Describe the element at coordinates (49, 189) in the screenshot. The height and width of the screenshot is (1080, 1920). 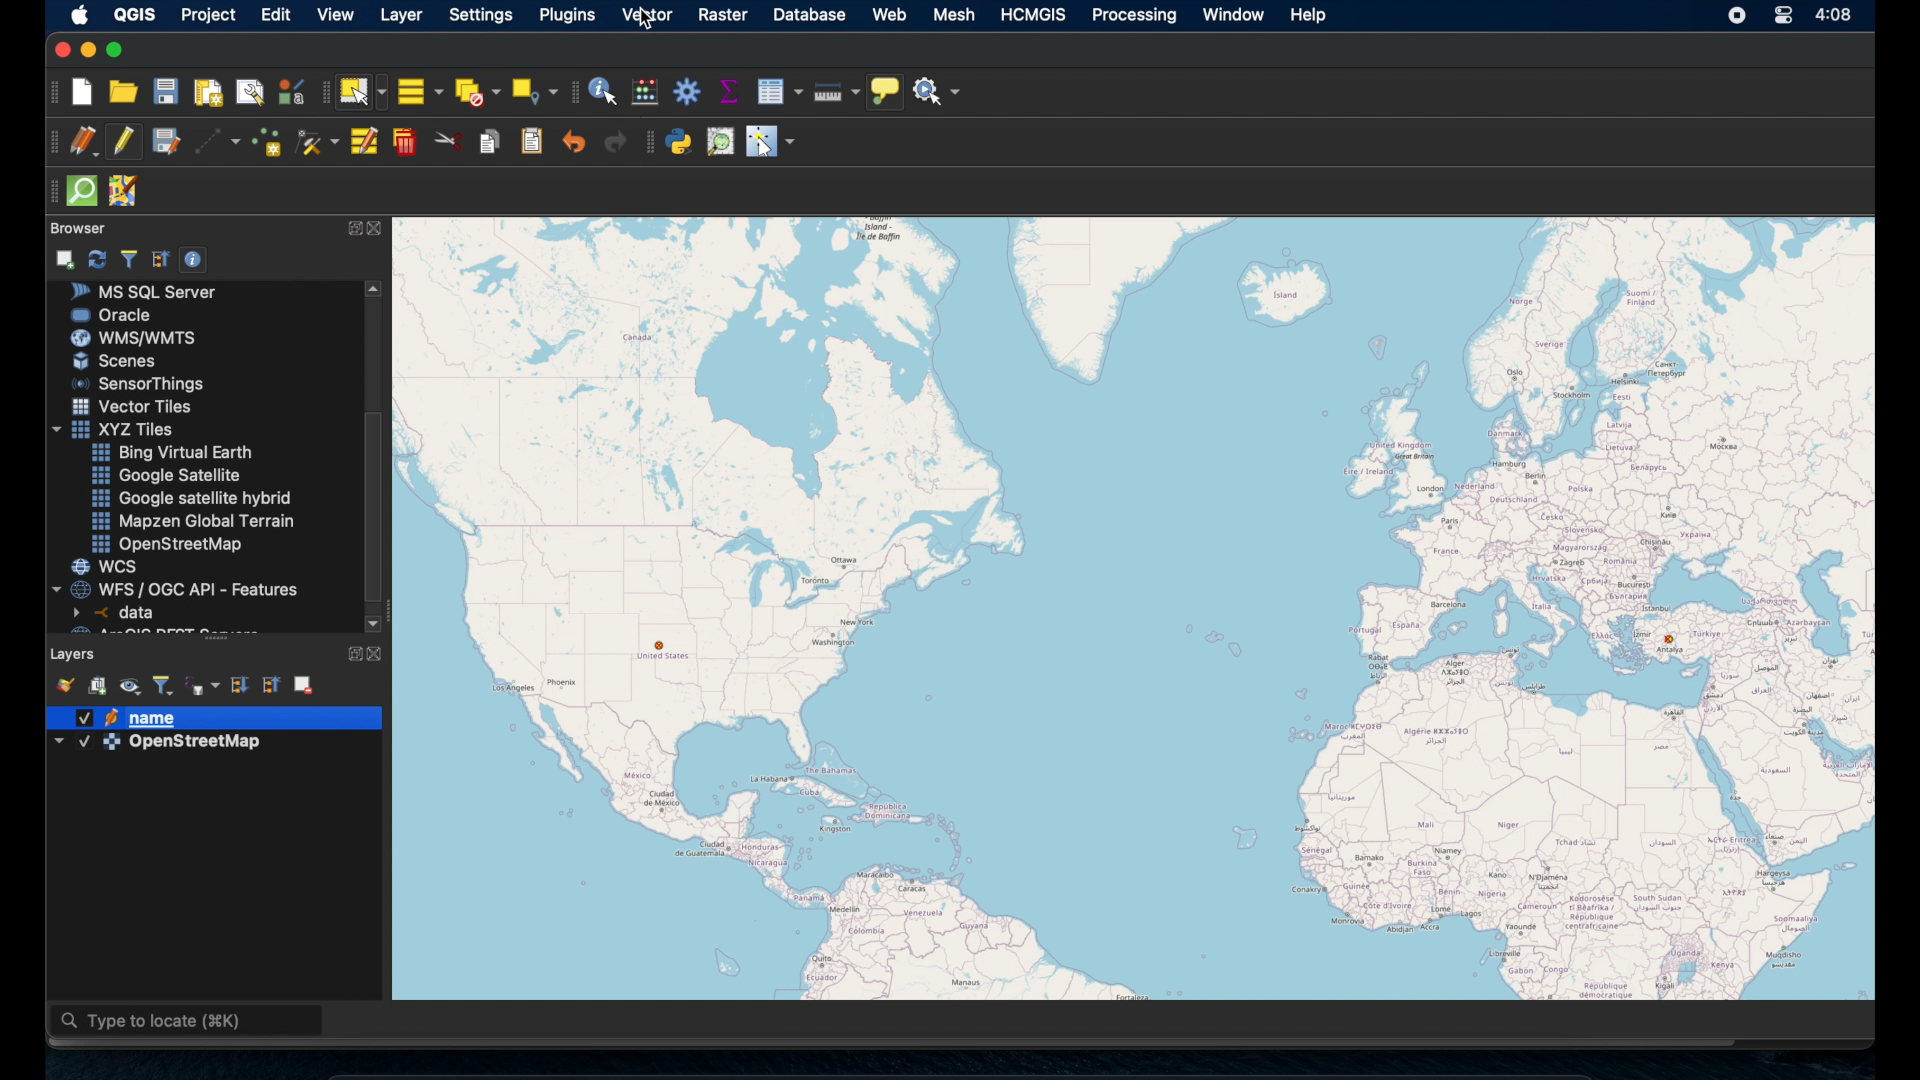
I see `drag handles` at that location.